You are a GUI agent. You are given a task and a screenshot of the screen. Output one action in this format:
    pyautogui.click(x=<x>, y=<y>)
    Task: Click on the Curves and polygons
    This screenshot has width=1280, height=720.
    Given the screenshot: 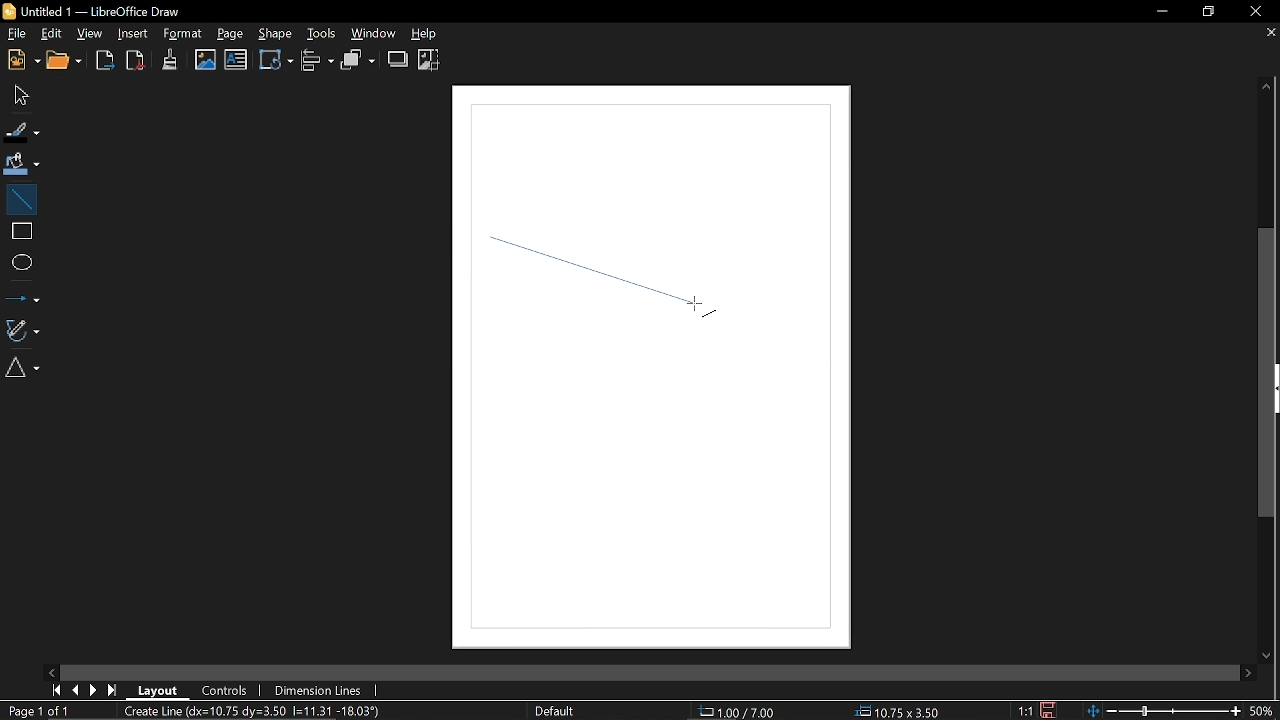 What is the action you would take?
    pyautogui.click(x=23, y=330)
    